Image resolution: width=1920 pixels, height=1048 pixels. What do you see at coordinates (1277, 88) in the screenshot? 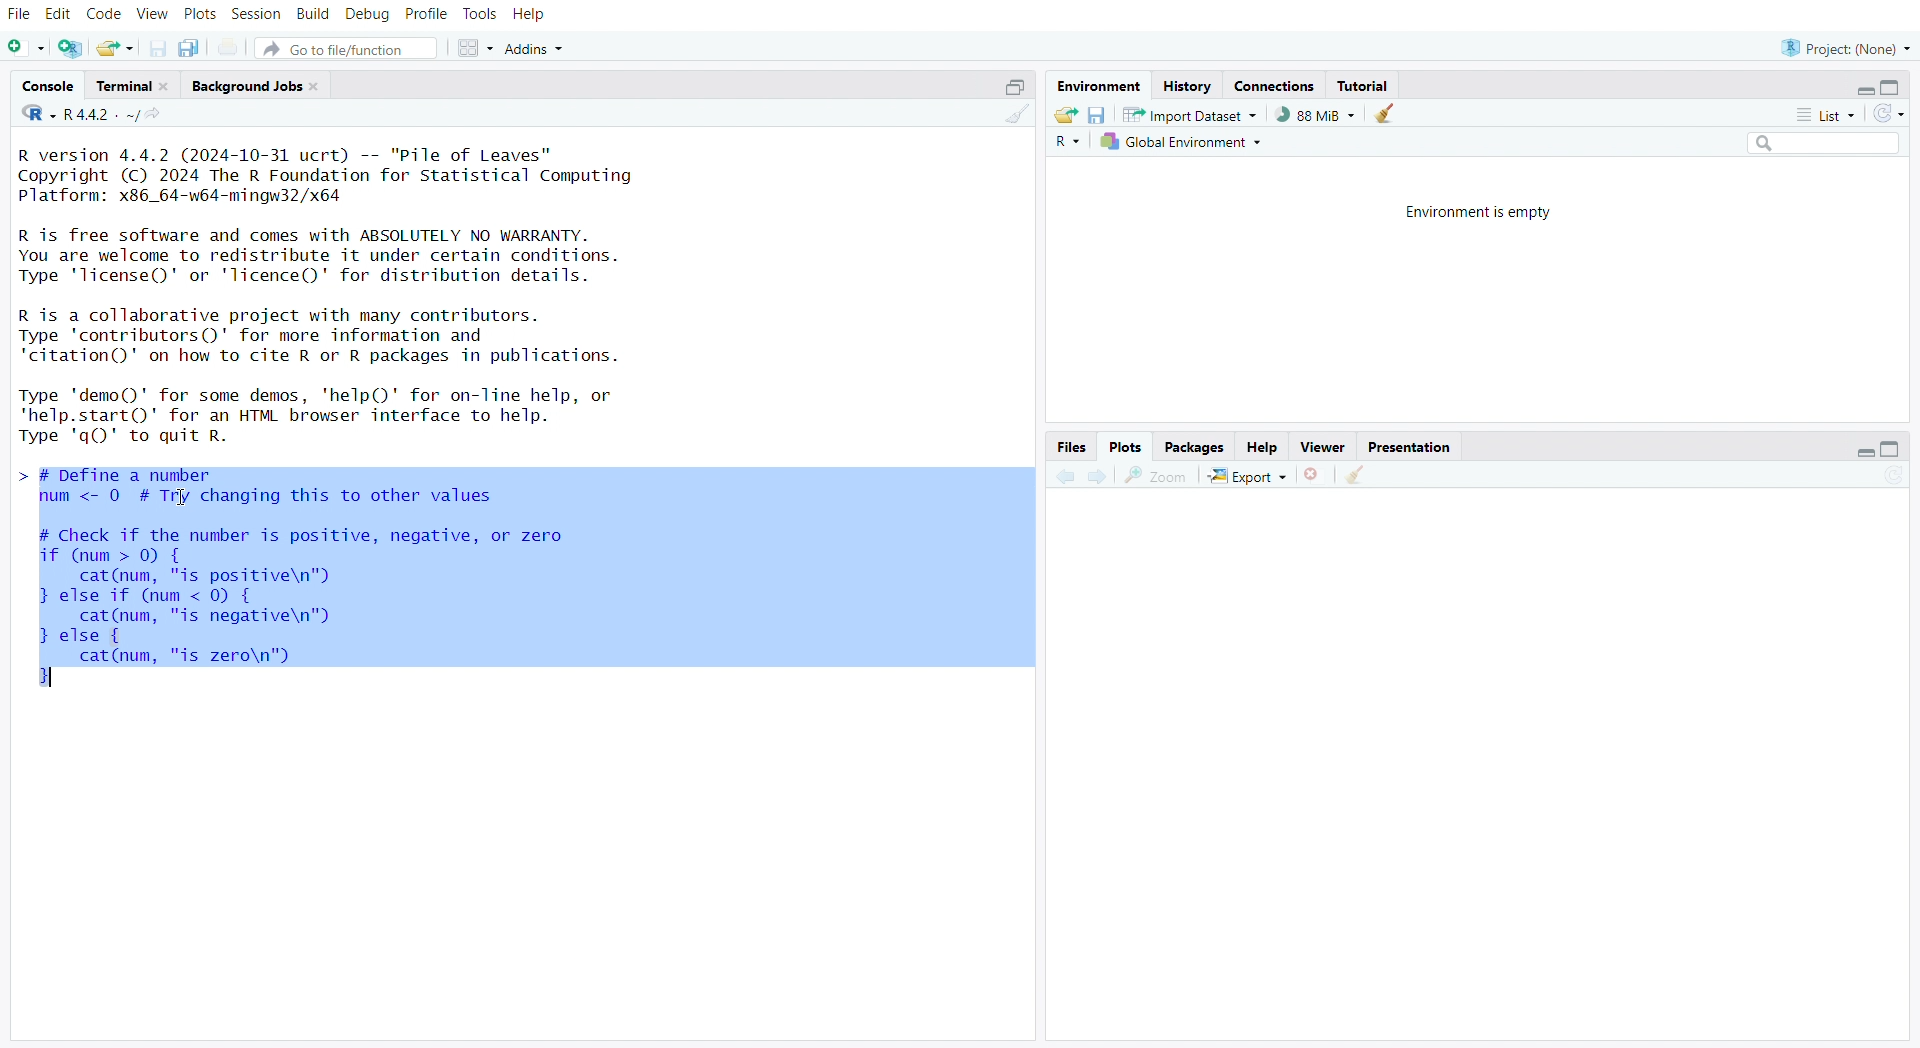
I see `connections` at bounding box center [1277, 88].